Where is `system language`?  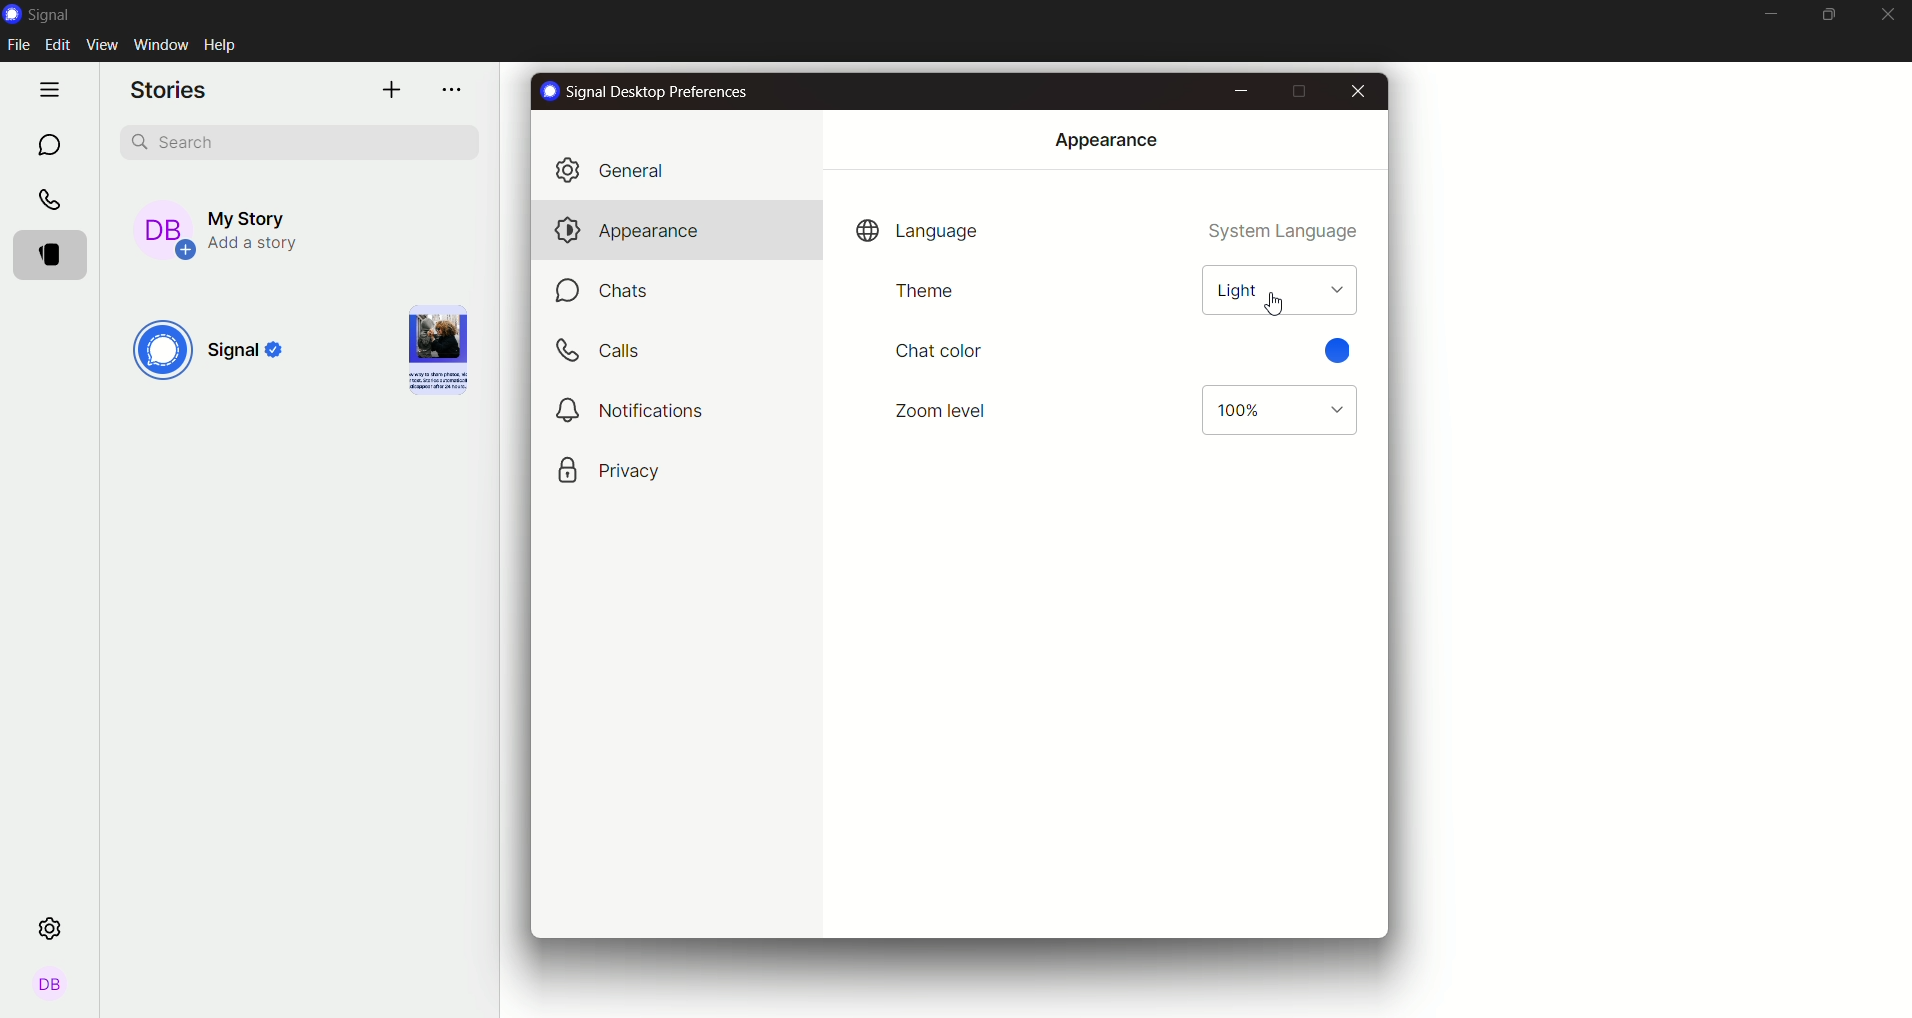 system language is located at coordinates (1286, 233).